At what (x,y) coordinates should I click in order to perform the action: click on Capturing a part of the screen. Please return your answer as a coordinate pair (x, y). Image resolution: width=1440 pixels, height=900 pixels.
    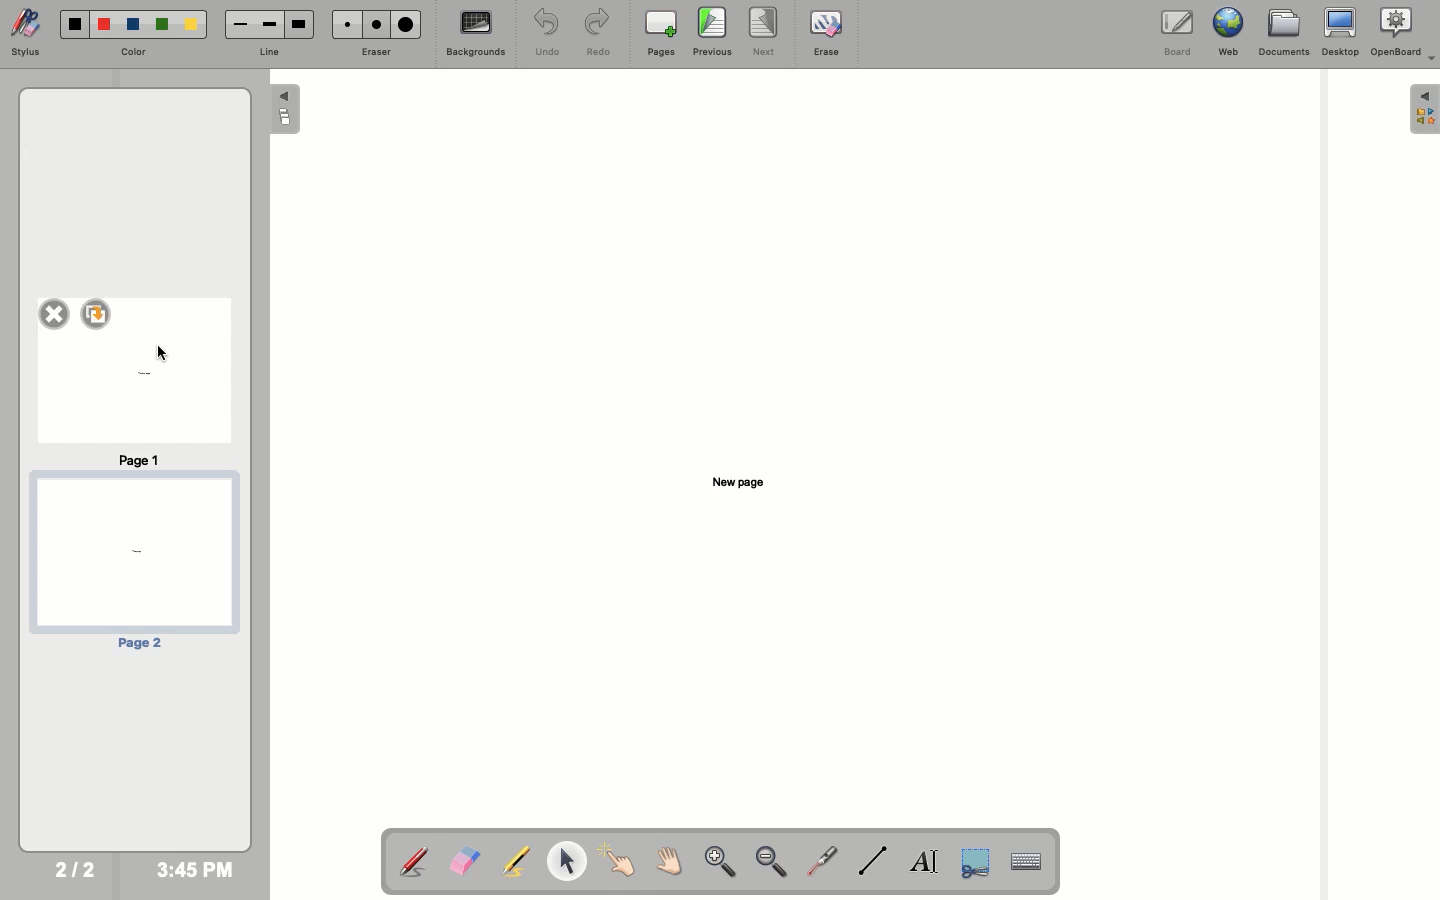
    Looking at the image, I should click on (978, 861).